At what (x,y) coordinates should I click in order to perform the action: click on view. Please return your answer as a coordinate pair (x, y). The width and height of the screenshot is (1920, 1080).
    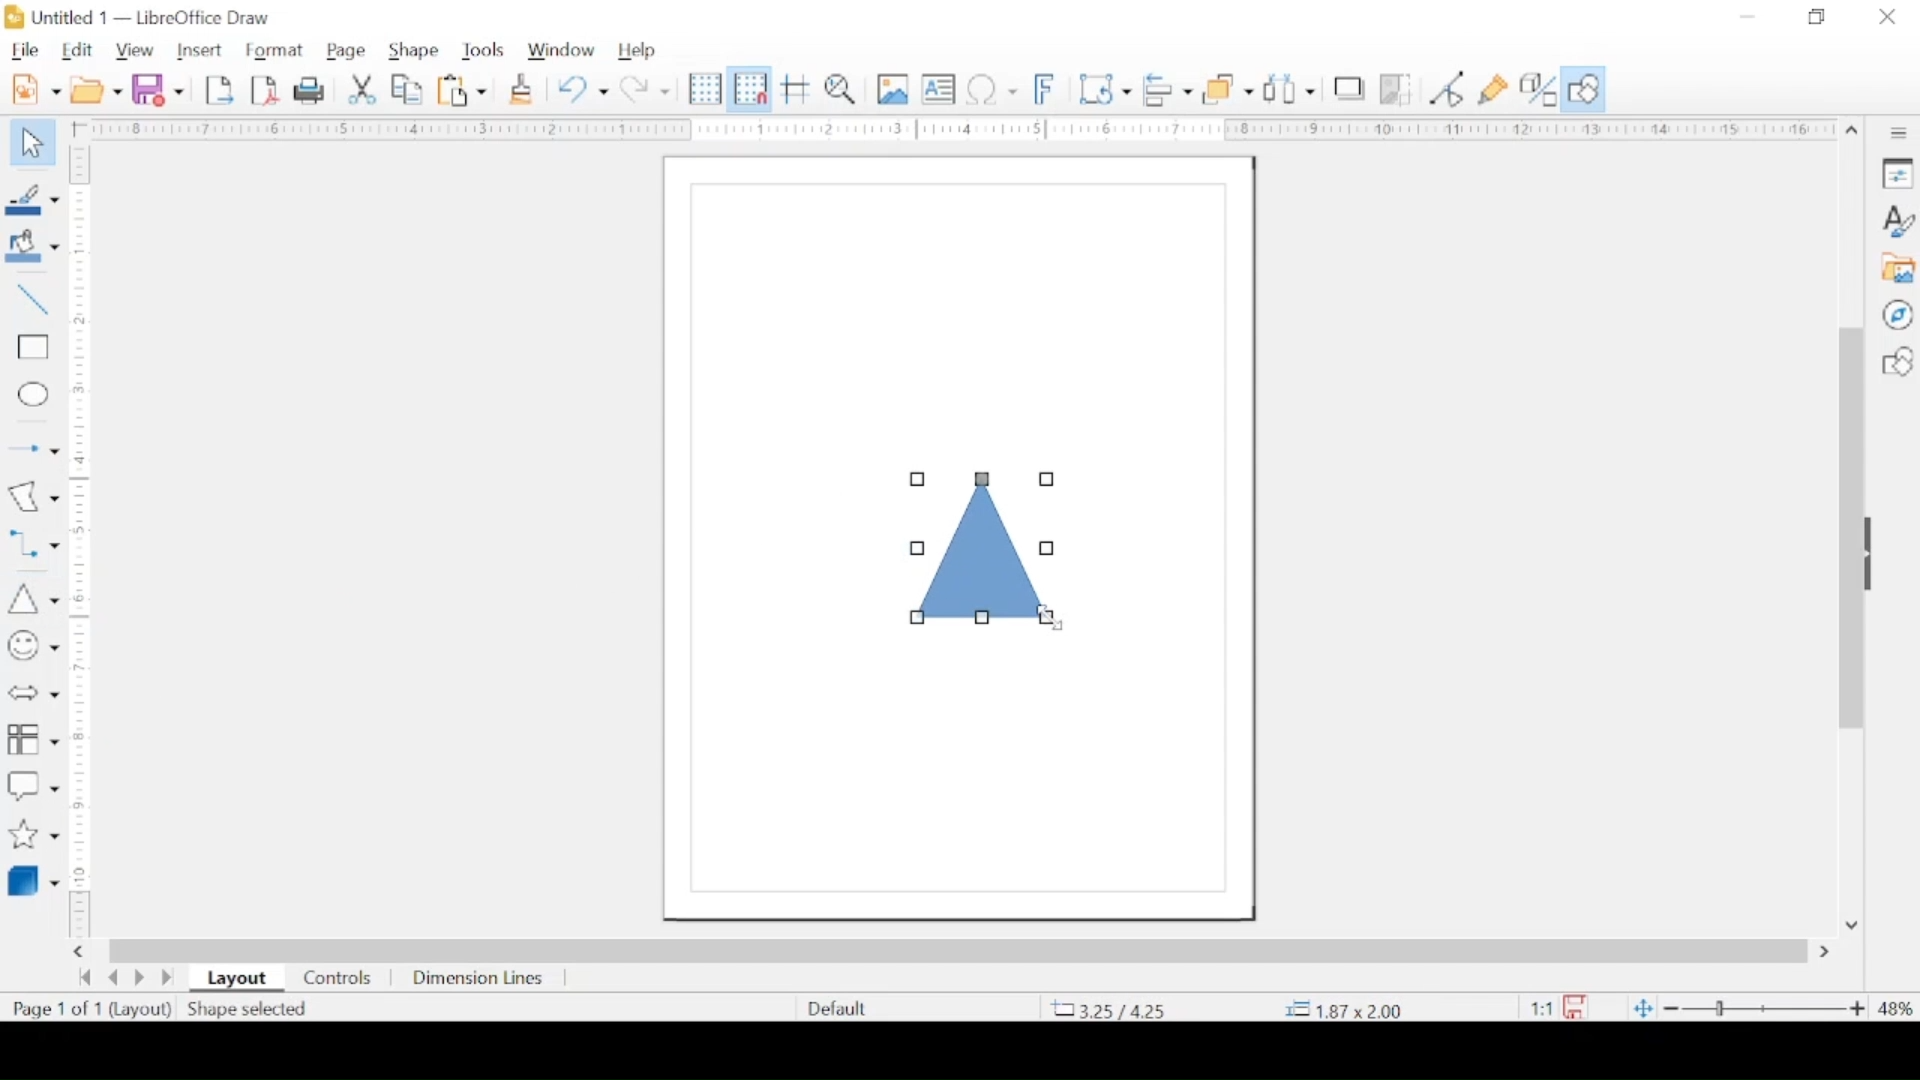
    Looking at the image, I should click on (137, 49).